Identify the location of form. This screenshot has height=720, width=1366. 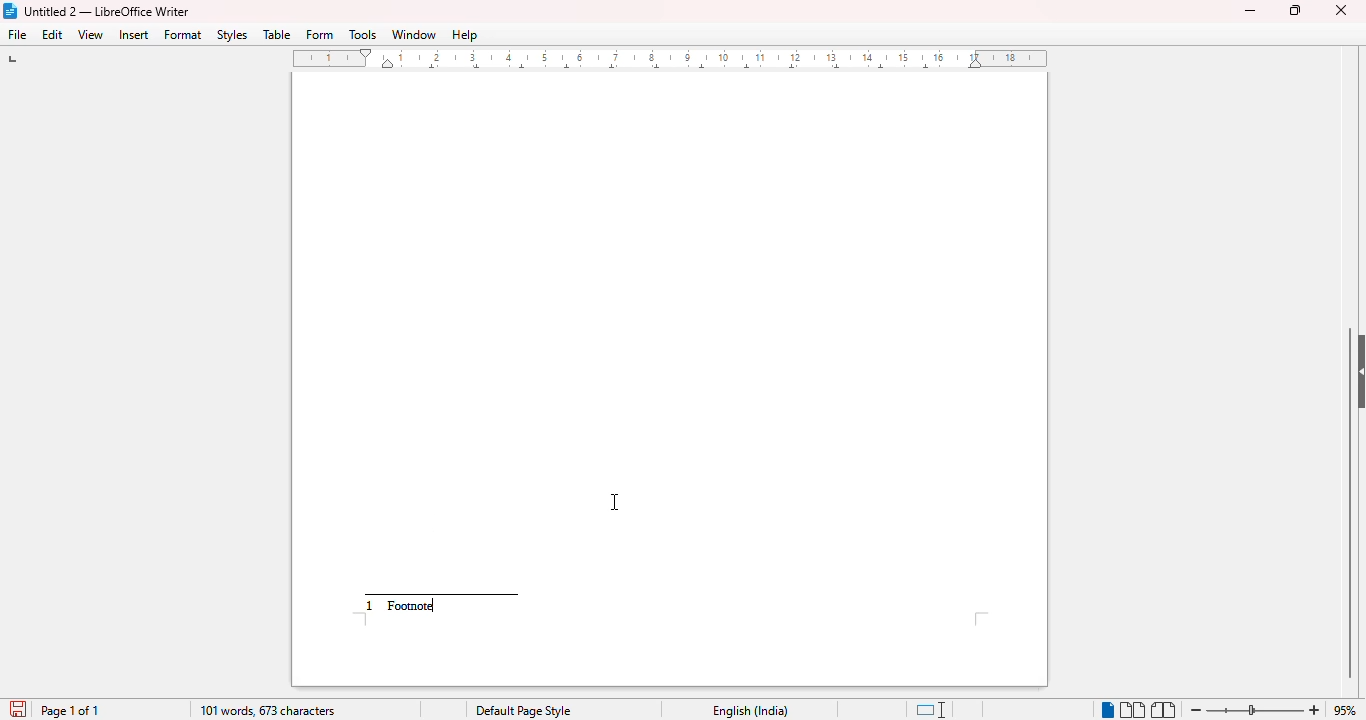
(320, 35).